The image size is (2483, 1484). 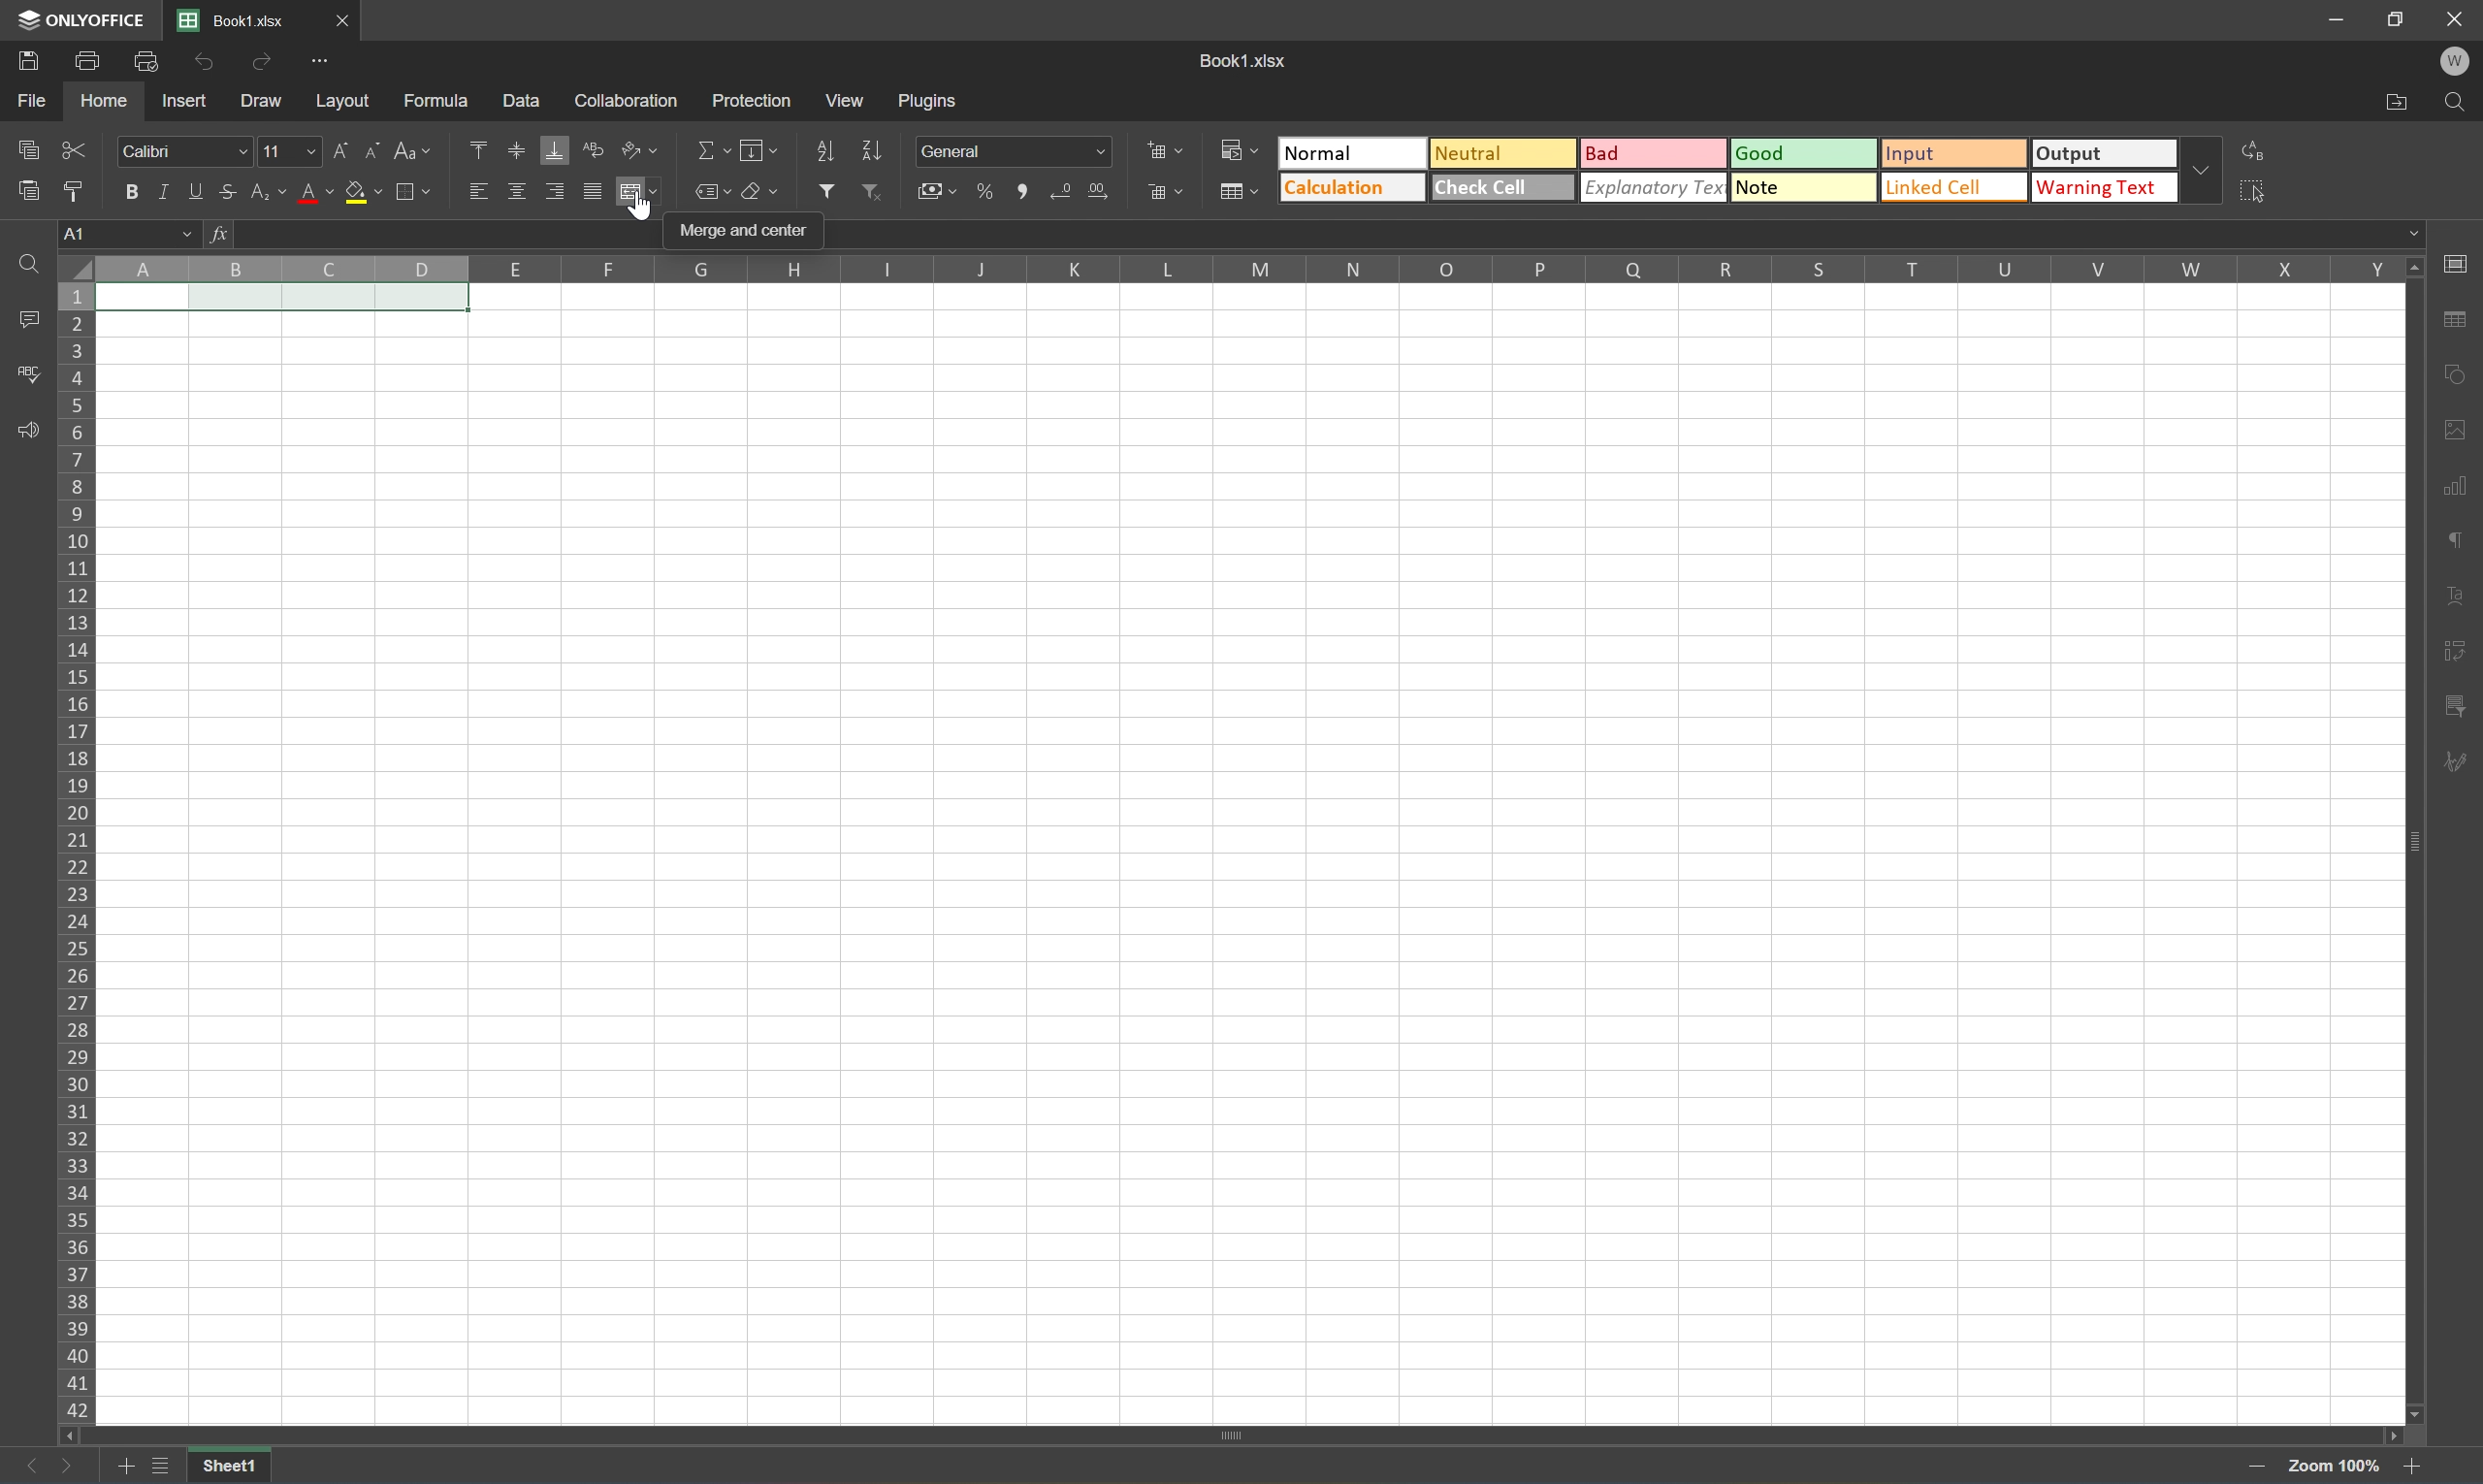 What do you see at coordinates (1013, 151) in the screenshot?
I see `Number formal` at bounding box center [1013, 151].